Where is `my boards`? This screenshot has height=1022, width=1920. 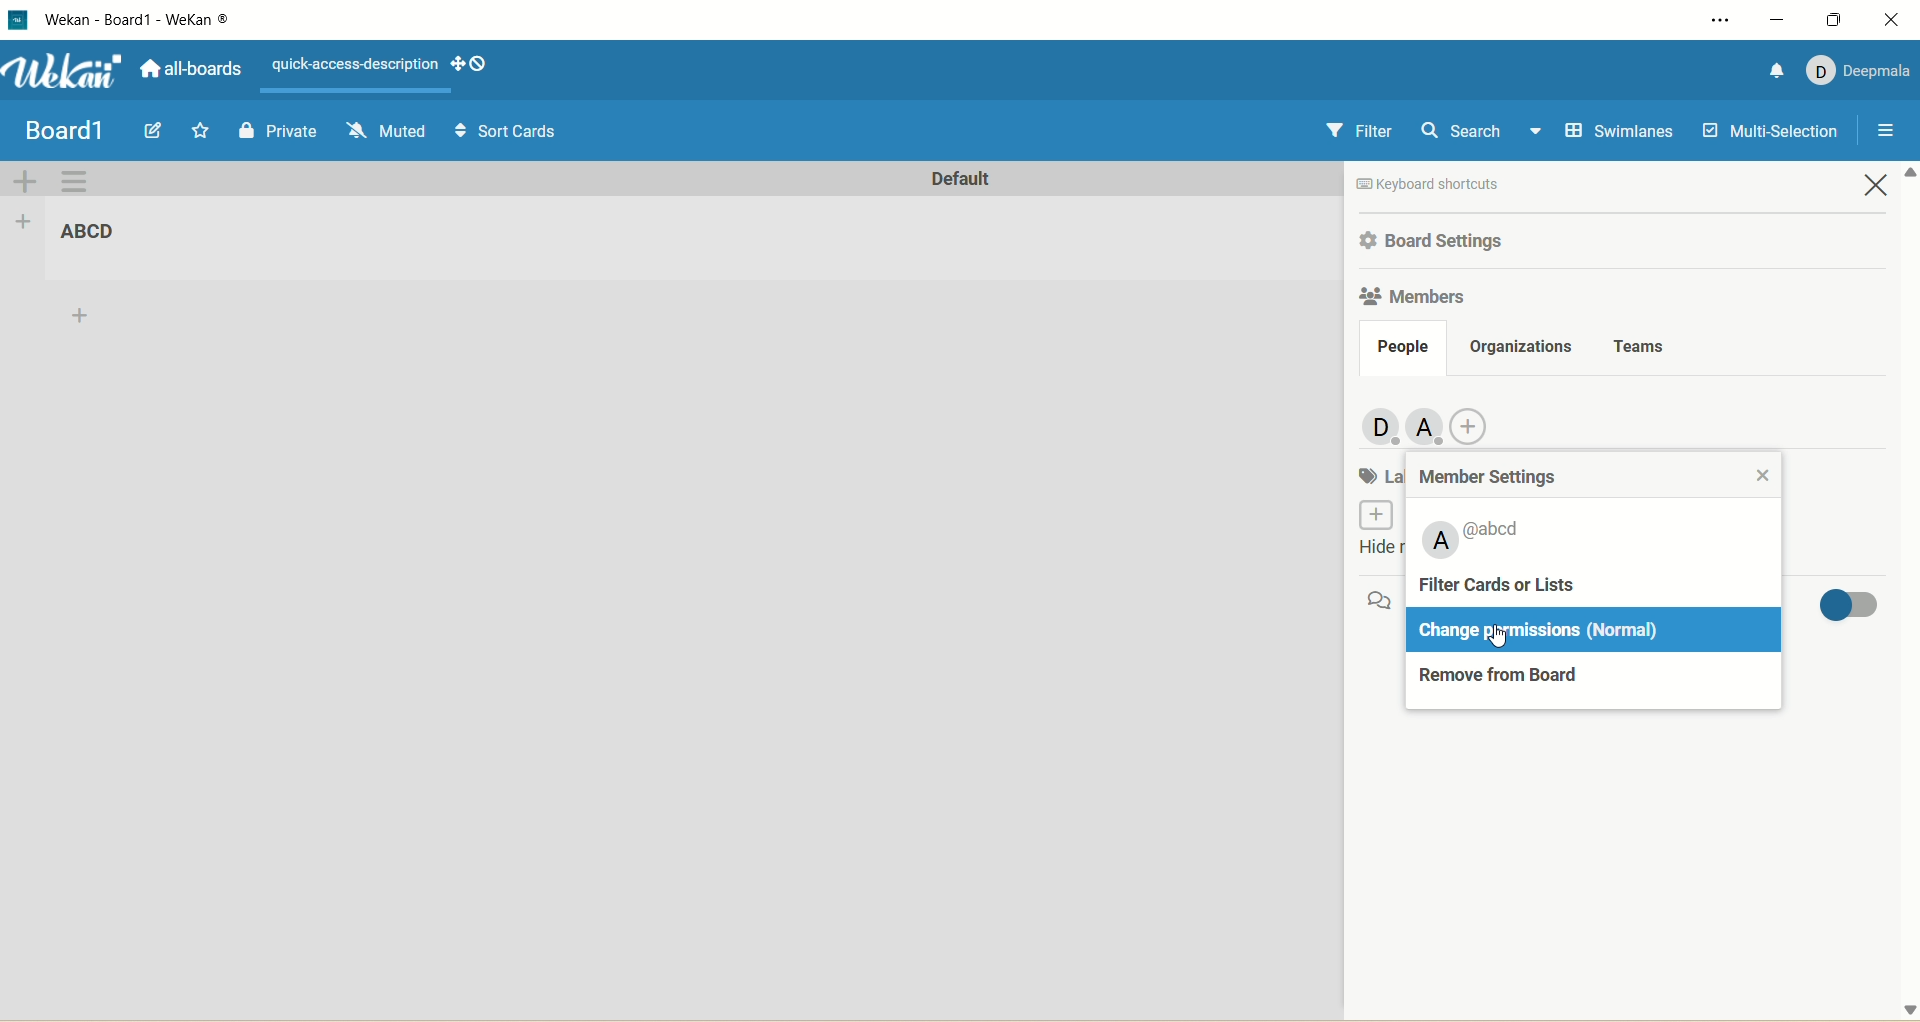 my boards is located at coordinates (86, 127).